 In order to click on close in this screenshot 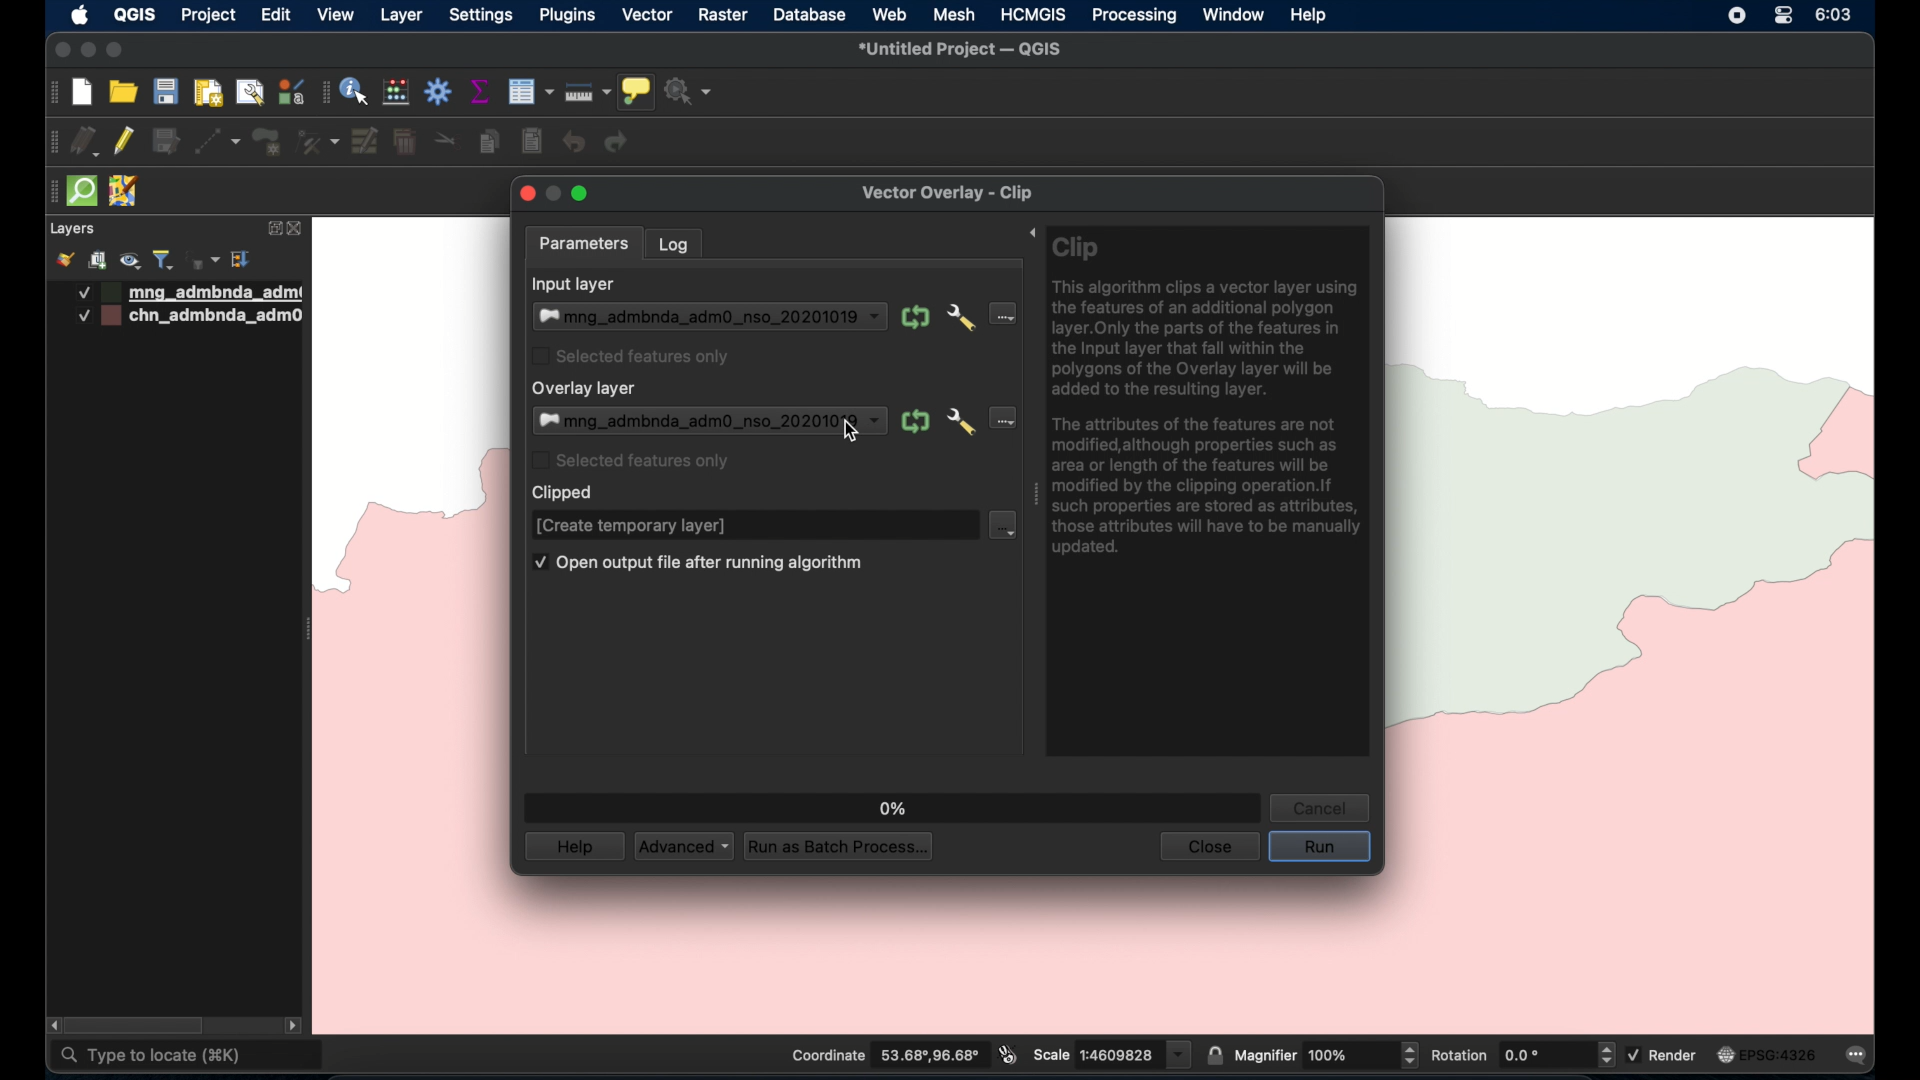, I will do `click(1207, 848)`.